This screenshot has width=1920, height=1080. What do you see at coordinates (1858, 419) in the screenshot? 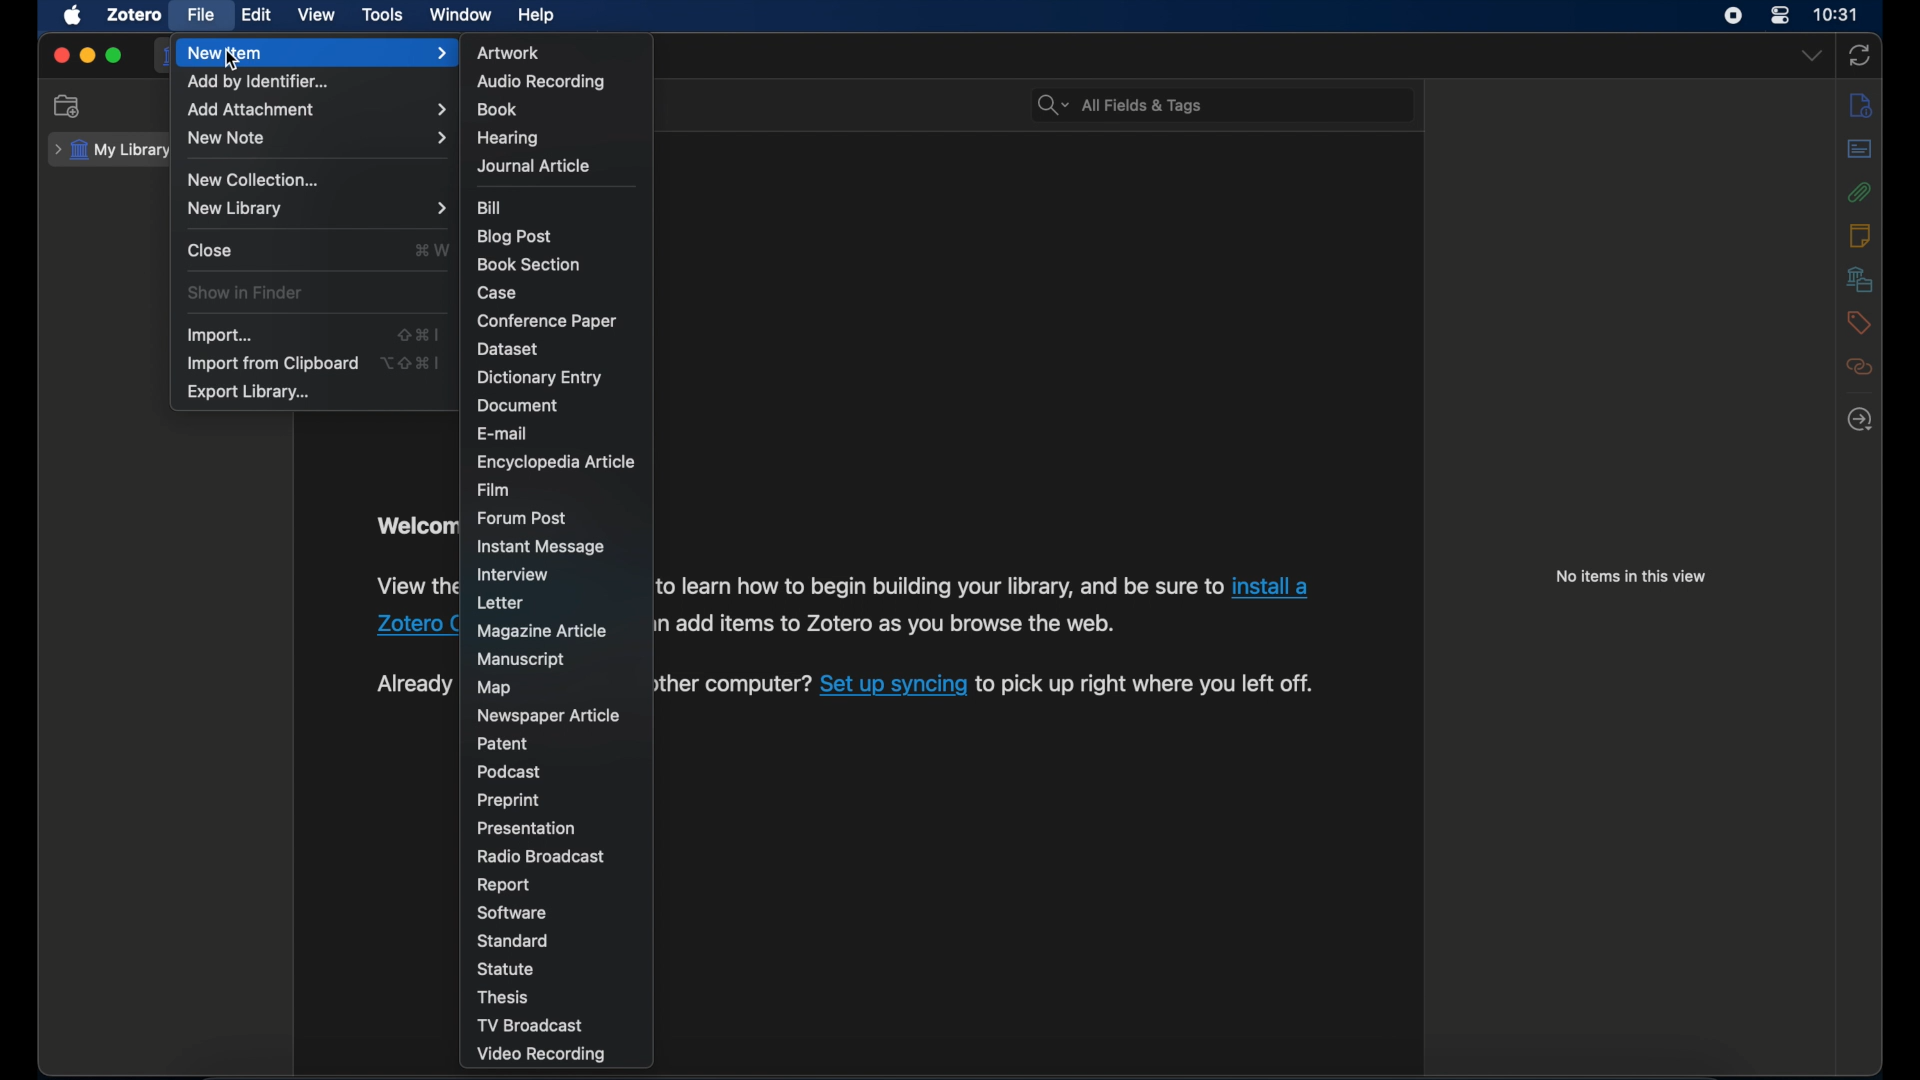
I see `locate` at bounding box center [1858, 419].